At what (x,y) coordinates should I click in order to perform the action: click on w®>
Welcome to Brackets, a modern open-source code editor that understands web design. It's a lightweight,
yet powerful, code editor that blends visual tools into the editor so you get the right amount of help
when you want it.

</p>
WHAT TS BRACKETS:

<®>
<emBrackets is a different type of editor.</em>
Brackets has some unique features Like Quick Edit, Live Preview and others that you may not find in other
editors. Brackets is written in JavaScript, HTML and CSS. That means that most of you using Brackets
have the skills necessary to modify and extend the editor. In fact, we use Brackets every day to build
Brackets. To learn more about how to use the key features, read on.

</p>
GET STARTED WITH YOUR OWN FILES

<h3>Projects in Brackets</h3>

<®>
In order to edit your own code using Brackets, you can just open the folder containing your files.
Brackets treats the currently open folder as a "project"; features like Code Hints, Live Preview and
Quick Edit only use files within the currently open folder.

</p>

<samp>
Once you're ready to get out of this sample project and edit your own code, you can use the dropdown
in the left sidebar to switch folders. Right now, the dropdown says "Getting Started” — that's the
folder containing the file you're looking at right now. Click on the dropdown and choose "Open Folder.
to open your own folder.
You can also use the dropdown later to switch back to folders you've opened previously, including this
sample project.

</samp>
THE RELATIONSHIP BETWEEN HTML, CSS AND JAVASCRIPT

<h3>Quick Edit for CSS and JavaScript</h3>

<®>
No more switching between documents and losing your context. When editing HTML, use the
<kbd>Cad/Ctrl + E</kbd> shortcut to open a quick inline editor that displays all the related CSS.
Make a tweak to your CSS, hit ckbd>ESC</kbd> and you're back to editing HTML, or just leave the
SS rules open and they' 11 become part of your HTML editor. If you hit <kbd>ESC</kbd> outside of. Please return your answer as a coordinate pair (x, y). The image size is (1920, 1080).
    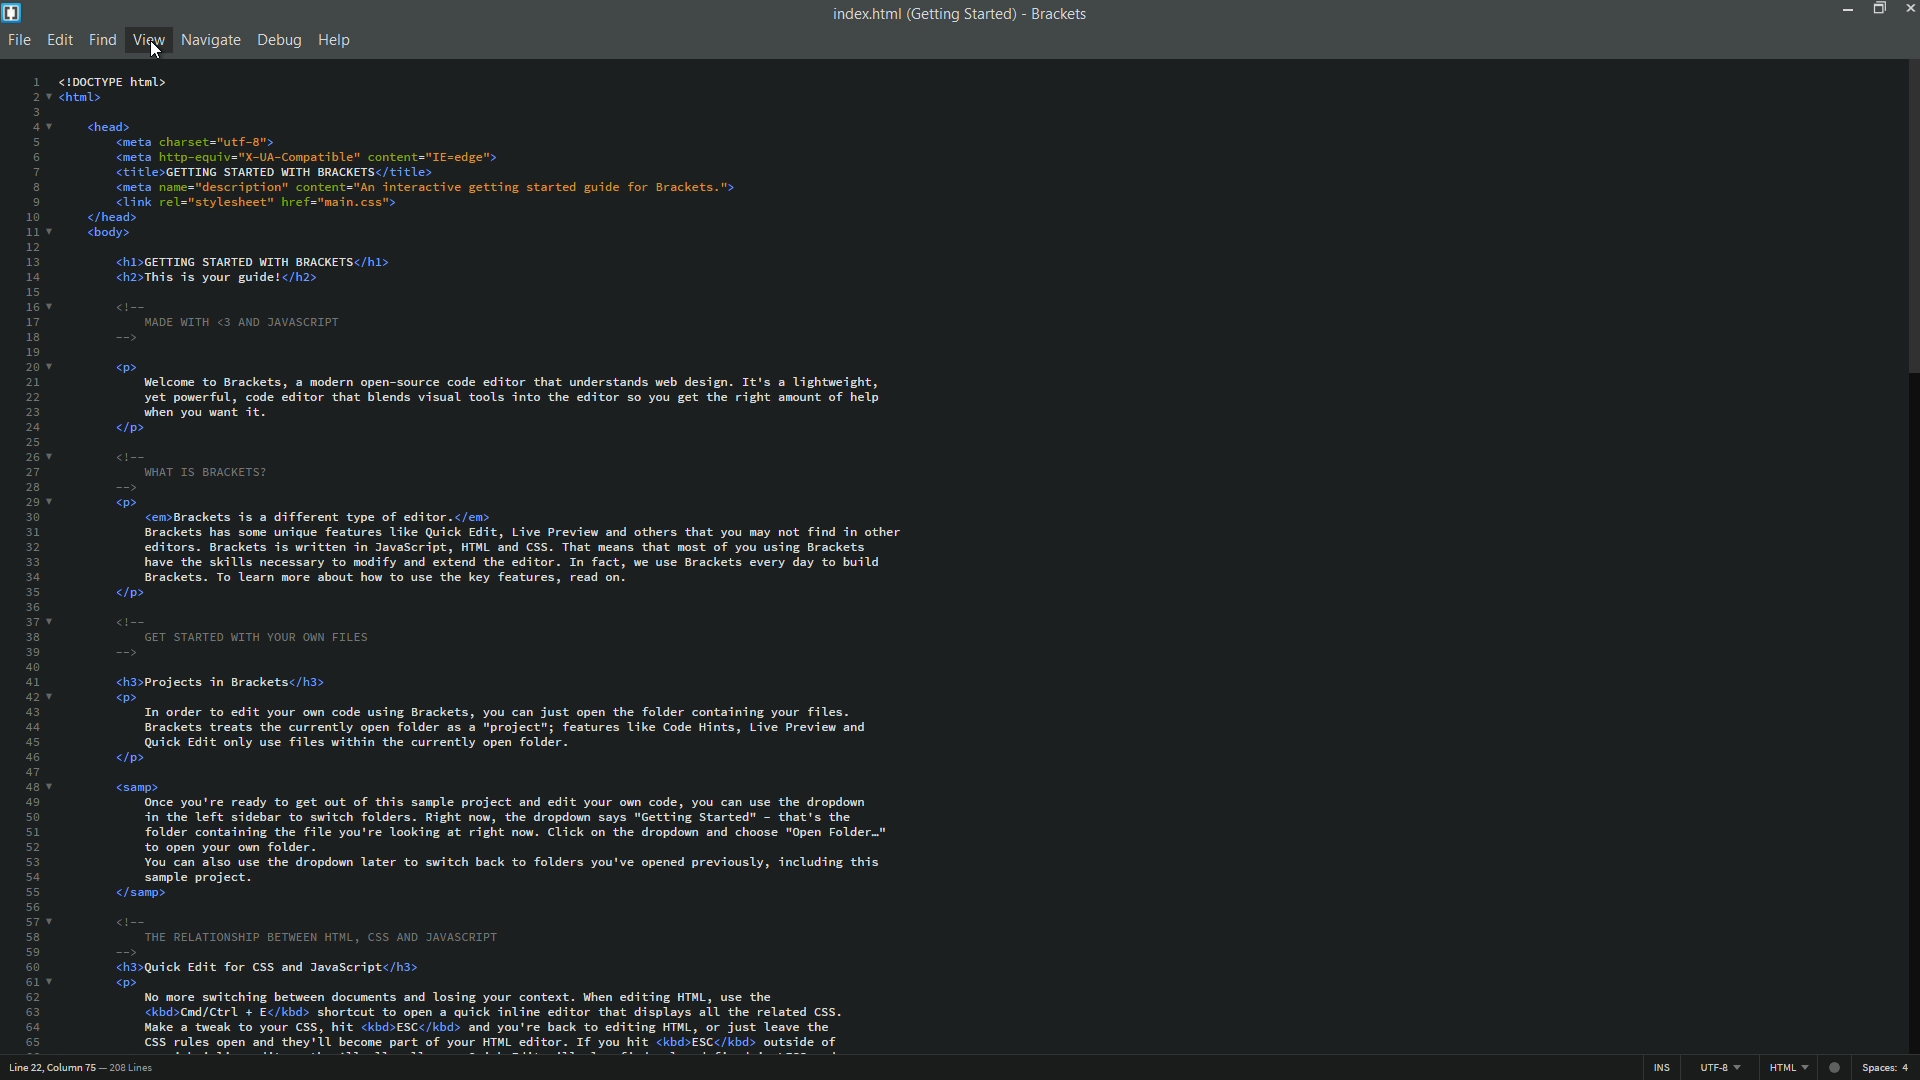
    Looking at the image, I should click on (502, 706).